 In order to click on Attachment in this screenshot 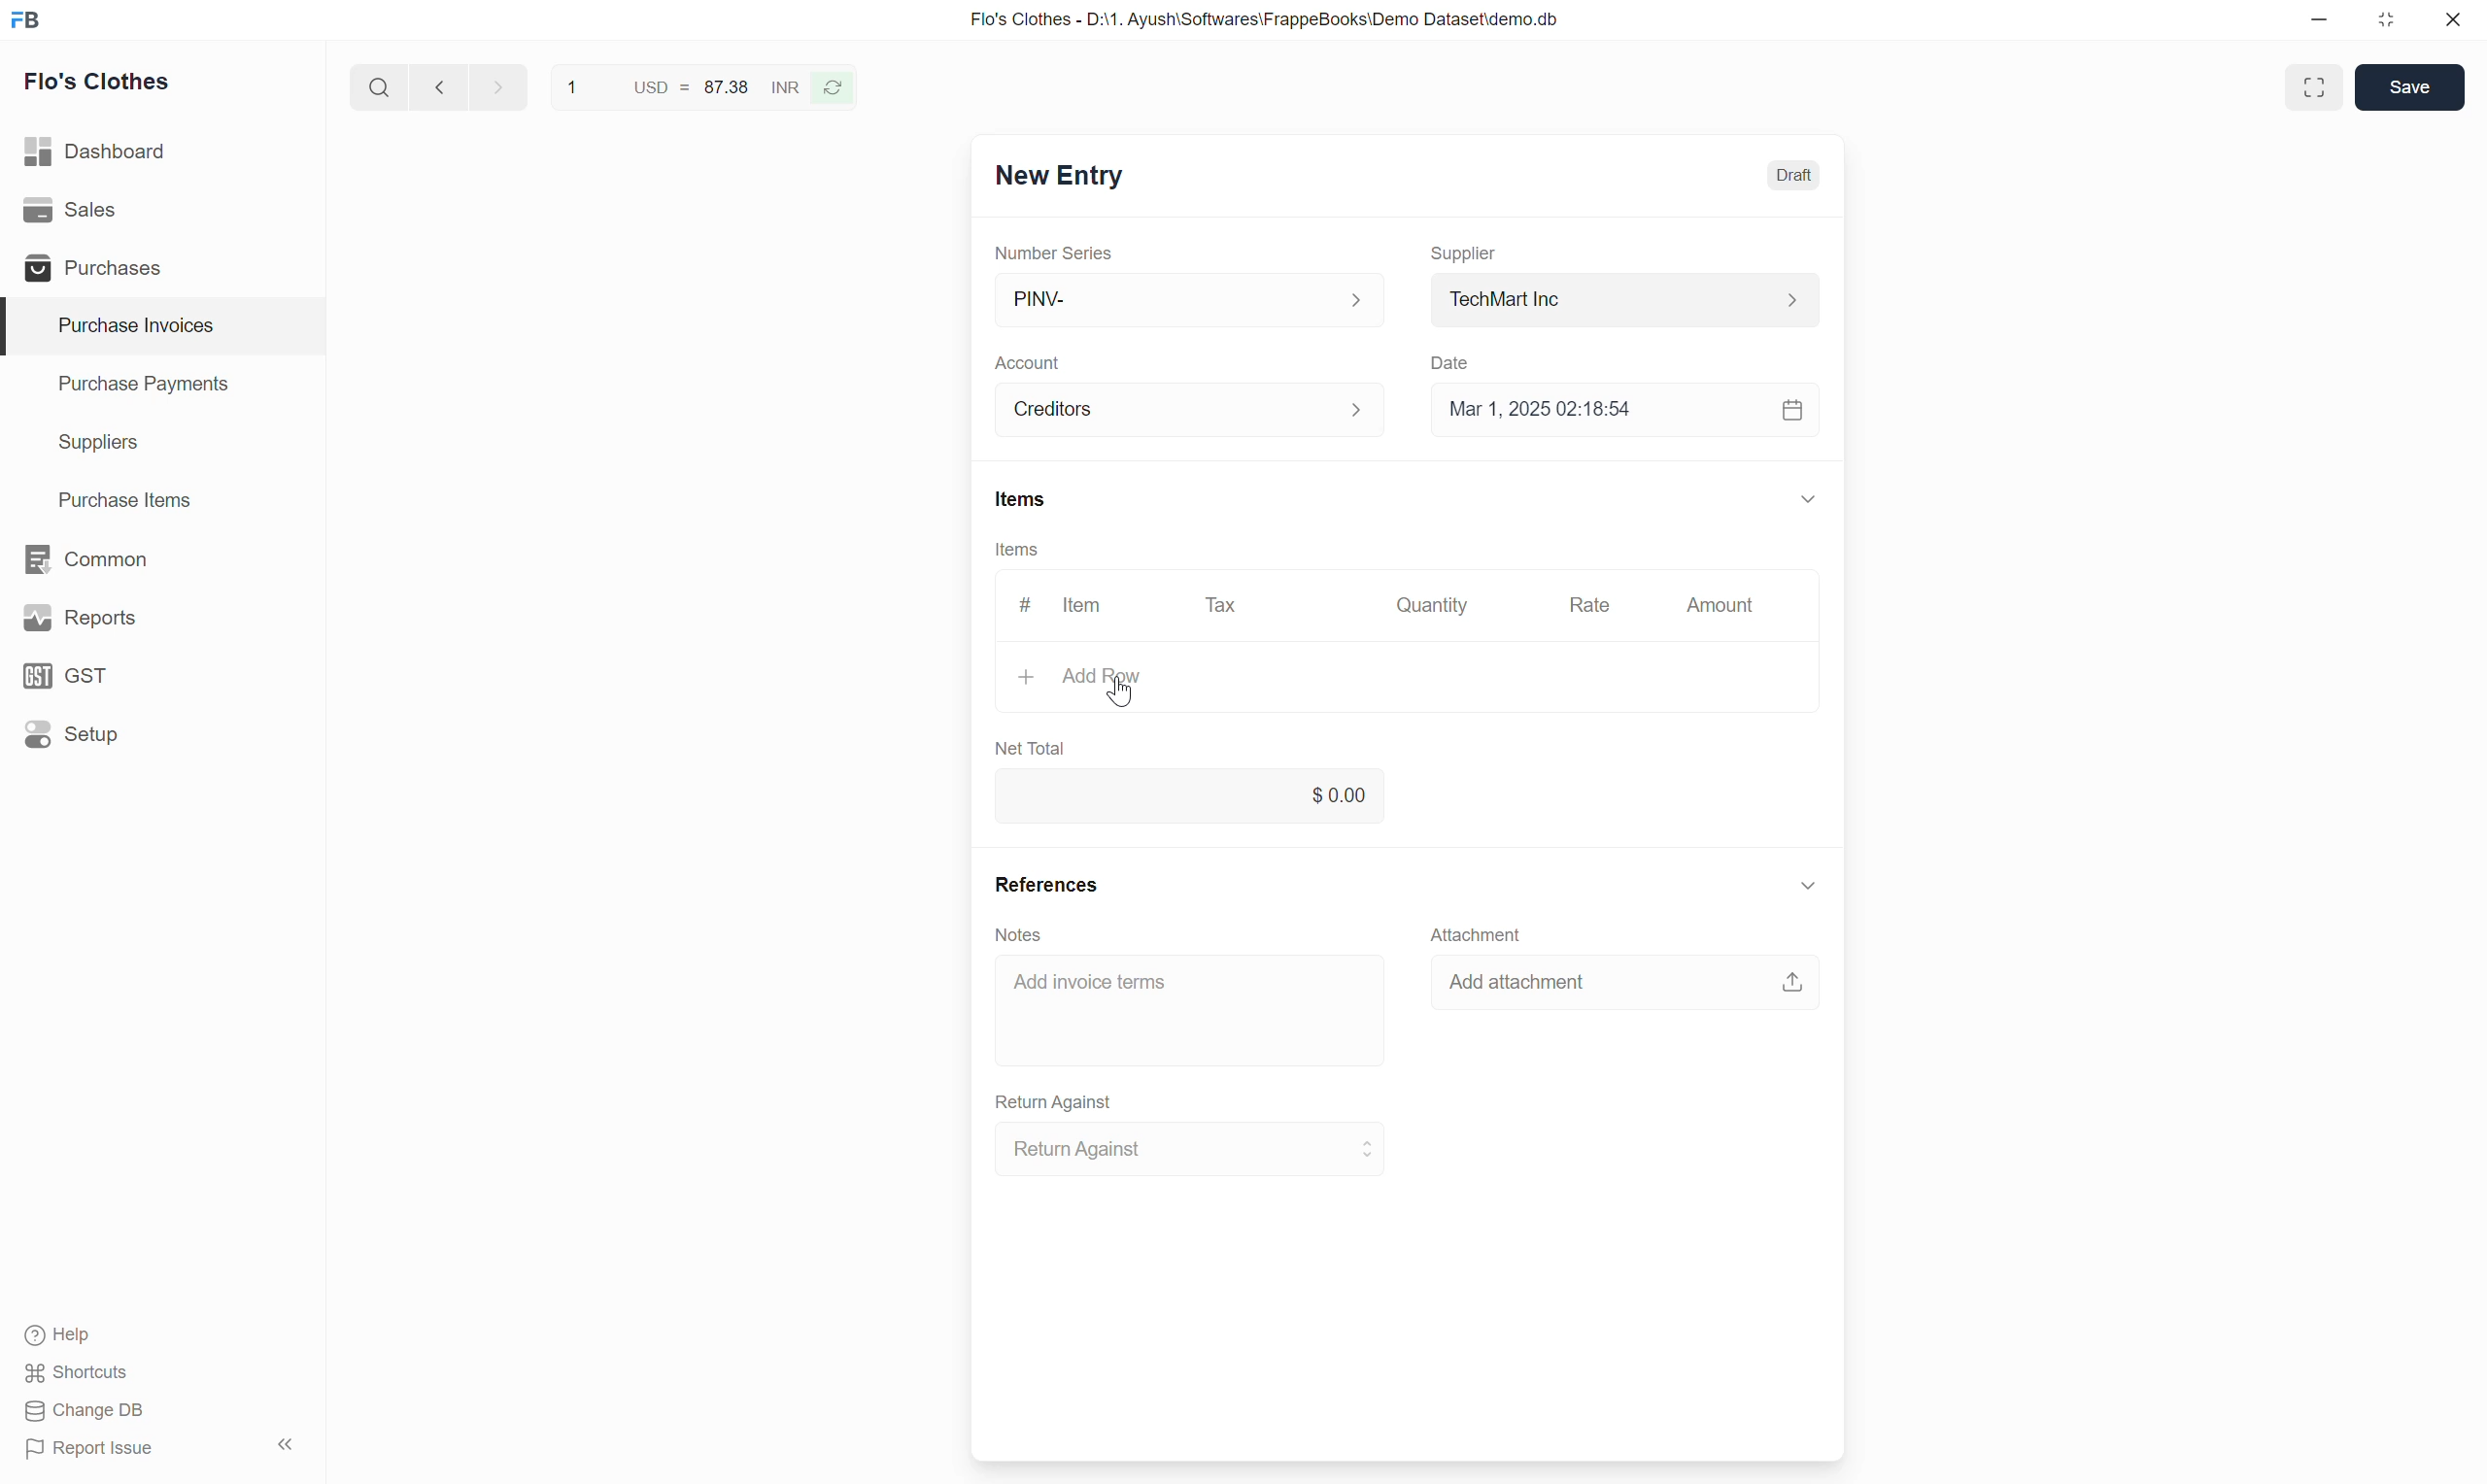, I will do `click(1477, 935)`.